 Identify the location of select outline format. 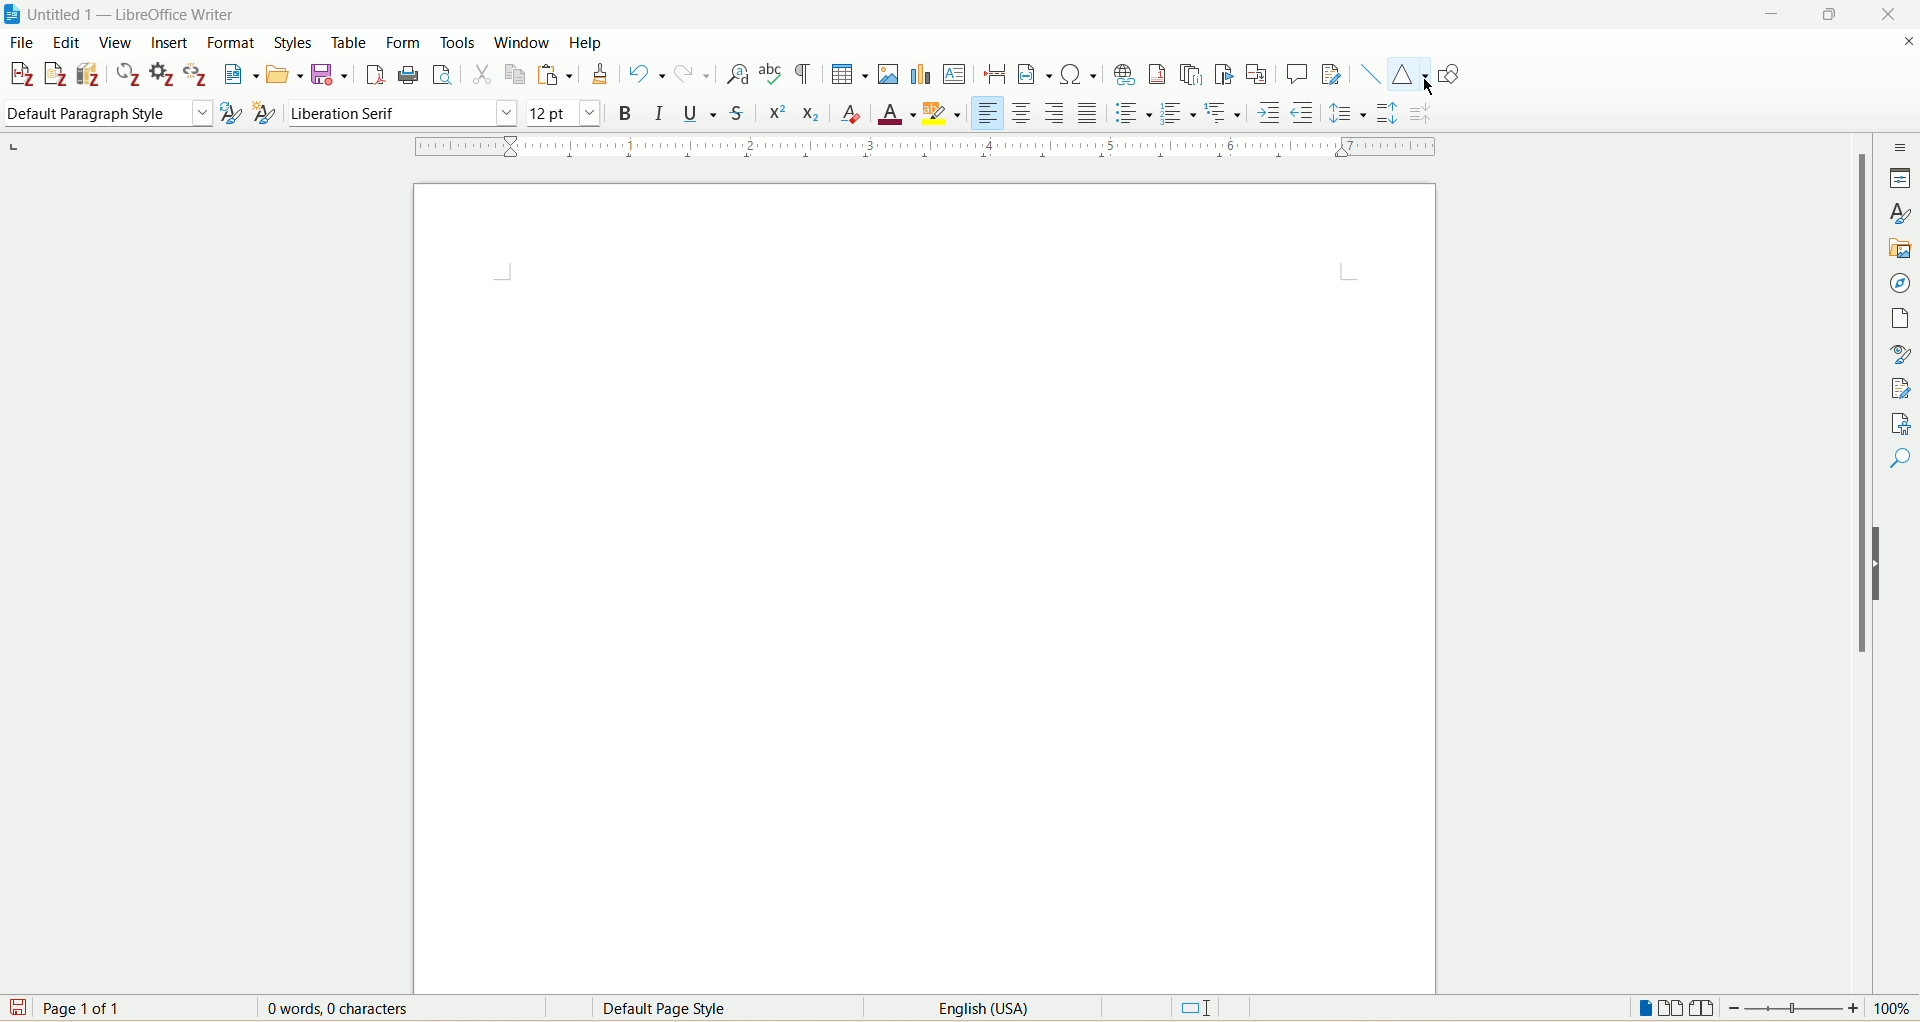
(1222, 114).